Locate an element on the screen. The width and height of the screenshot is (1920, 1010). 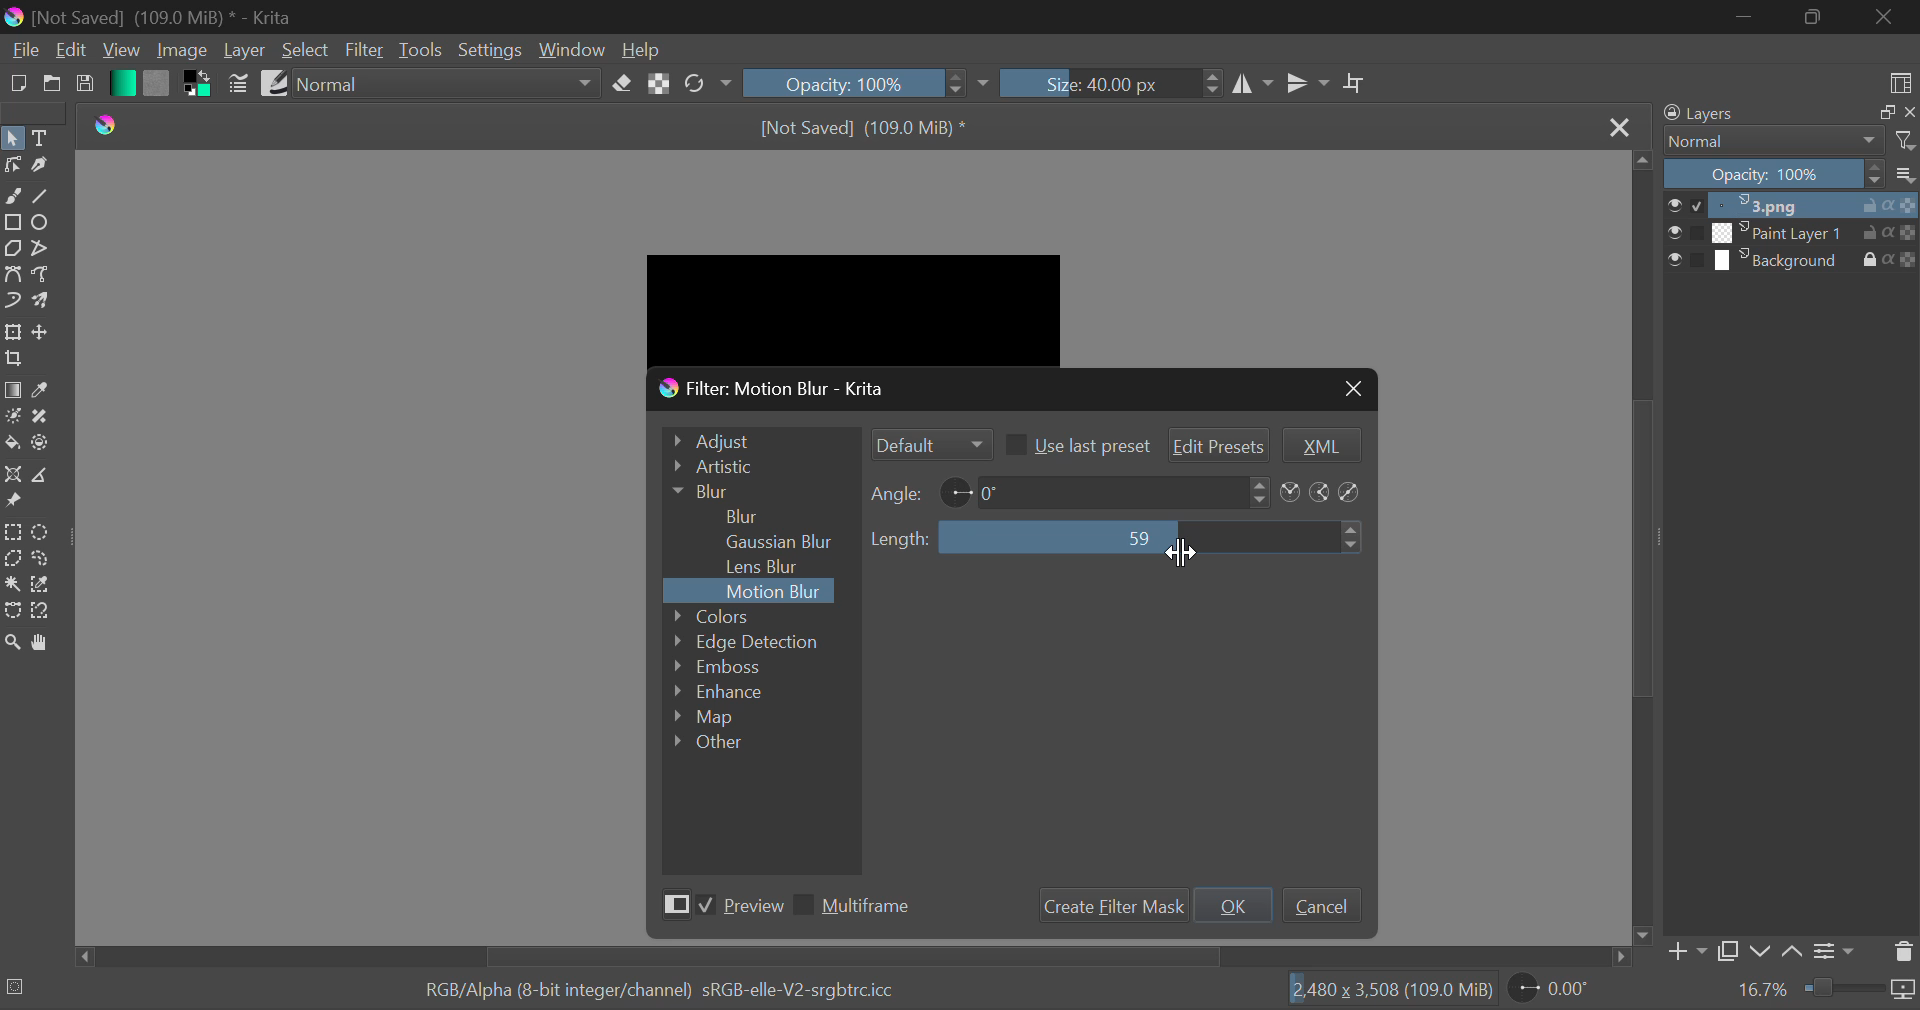
Tools is located at coordinates (420, 51).